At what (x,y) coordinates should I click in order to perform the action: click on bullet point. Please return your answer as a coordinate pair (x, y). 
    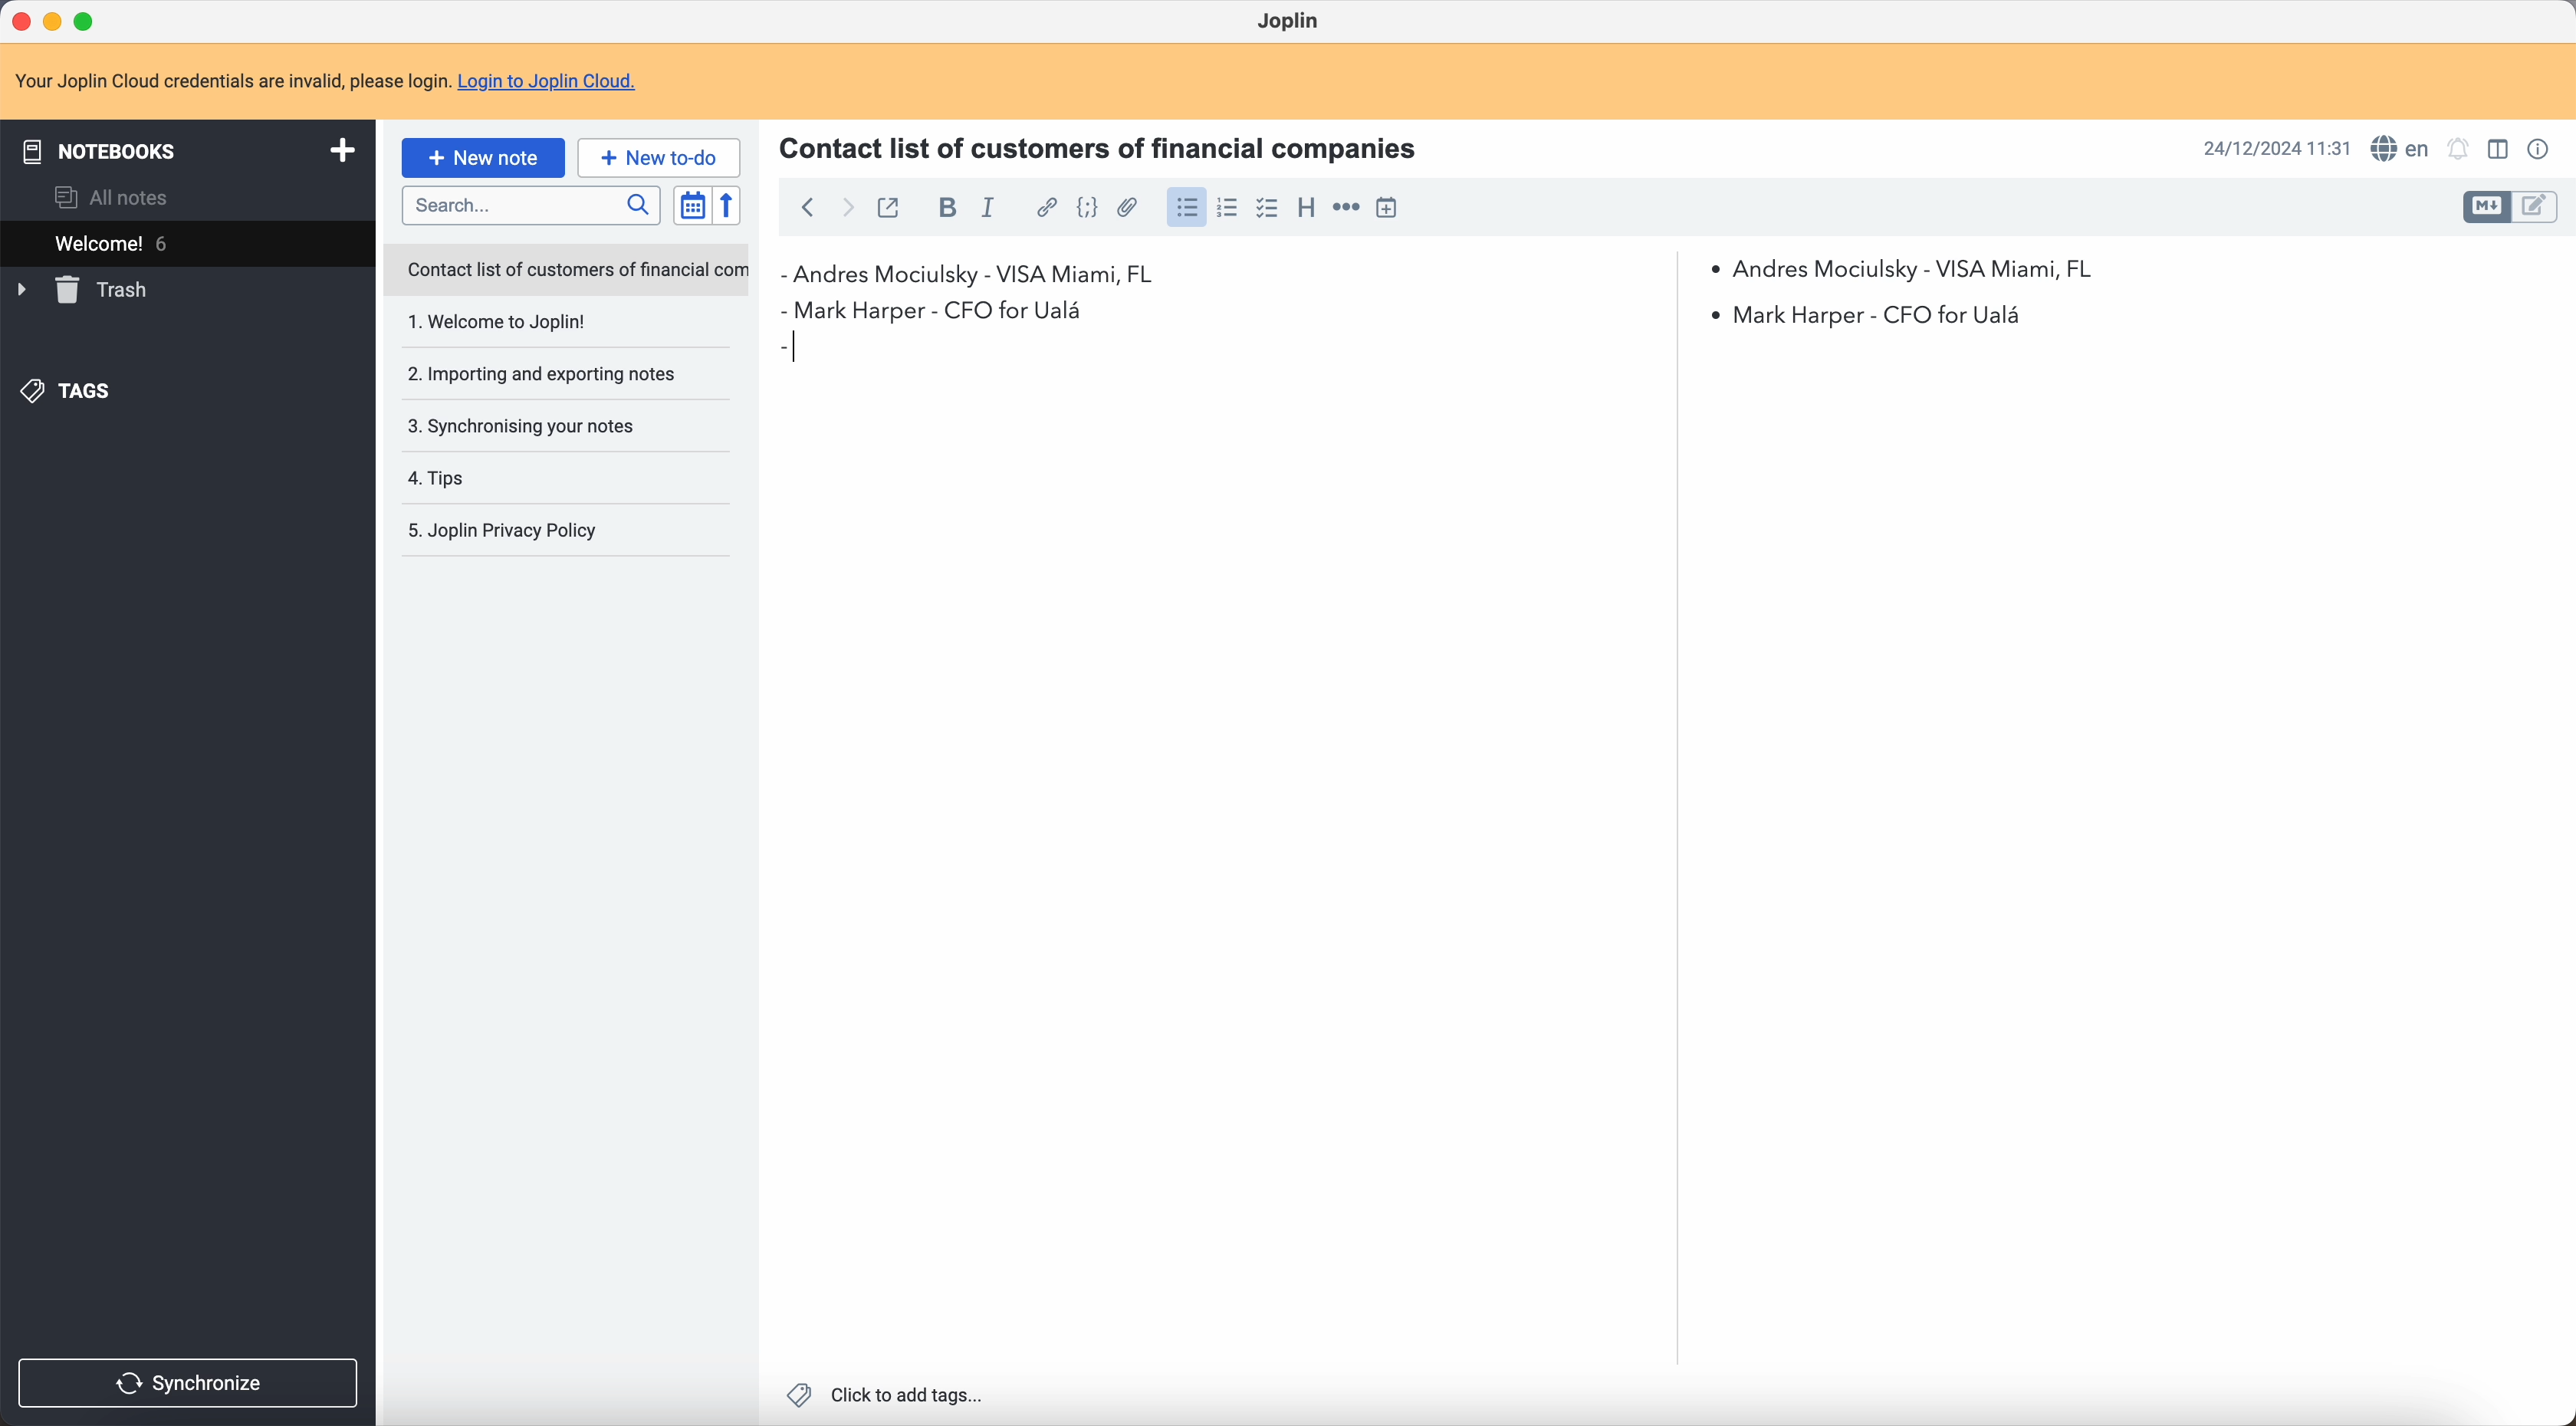
    Looking at the image, I should click on (796, 346).